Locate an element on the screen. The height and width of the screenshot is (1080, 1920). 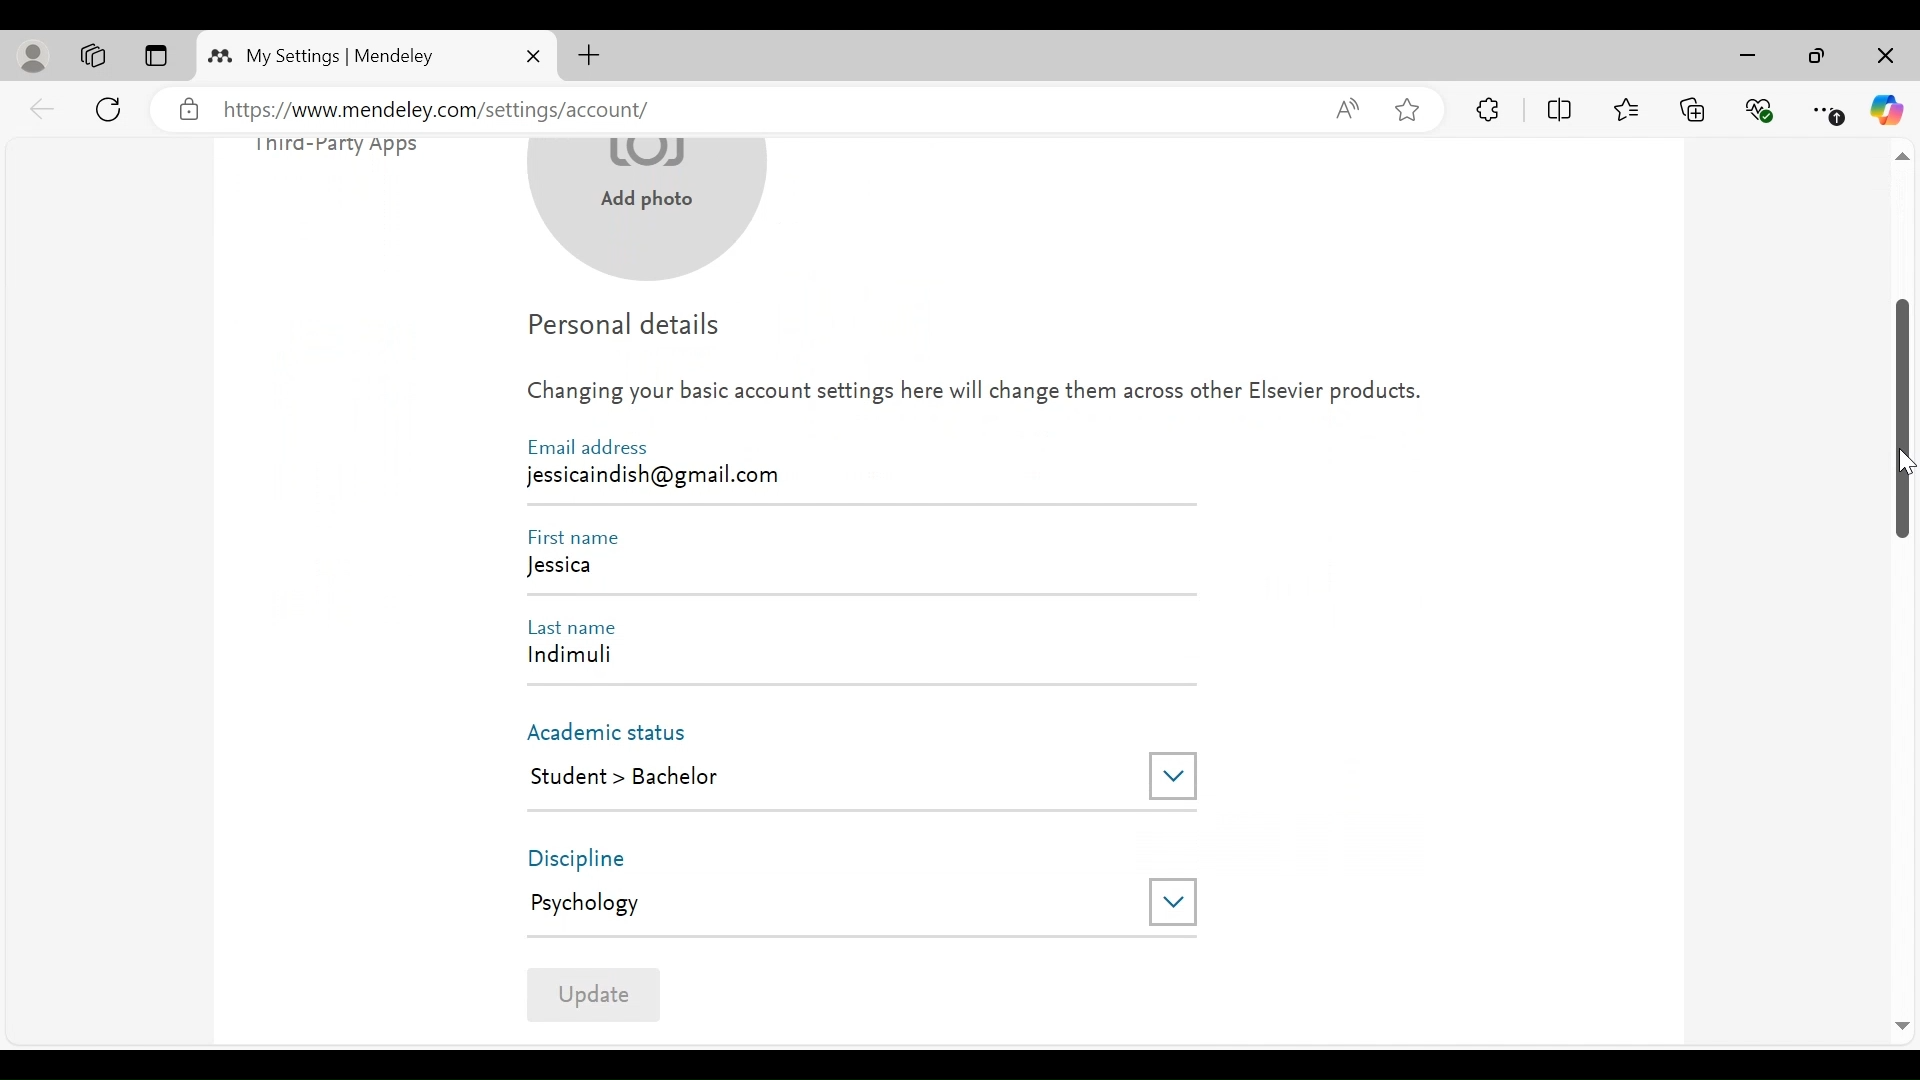
https://www.mendeley.com/settings/account/ is located at coordinates (762, 111).